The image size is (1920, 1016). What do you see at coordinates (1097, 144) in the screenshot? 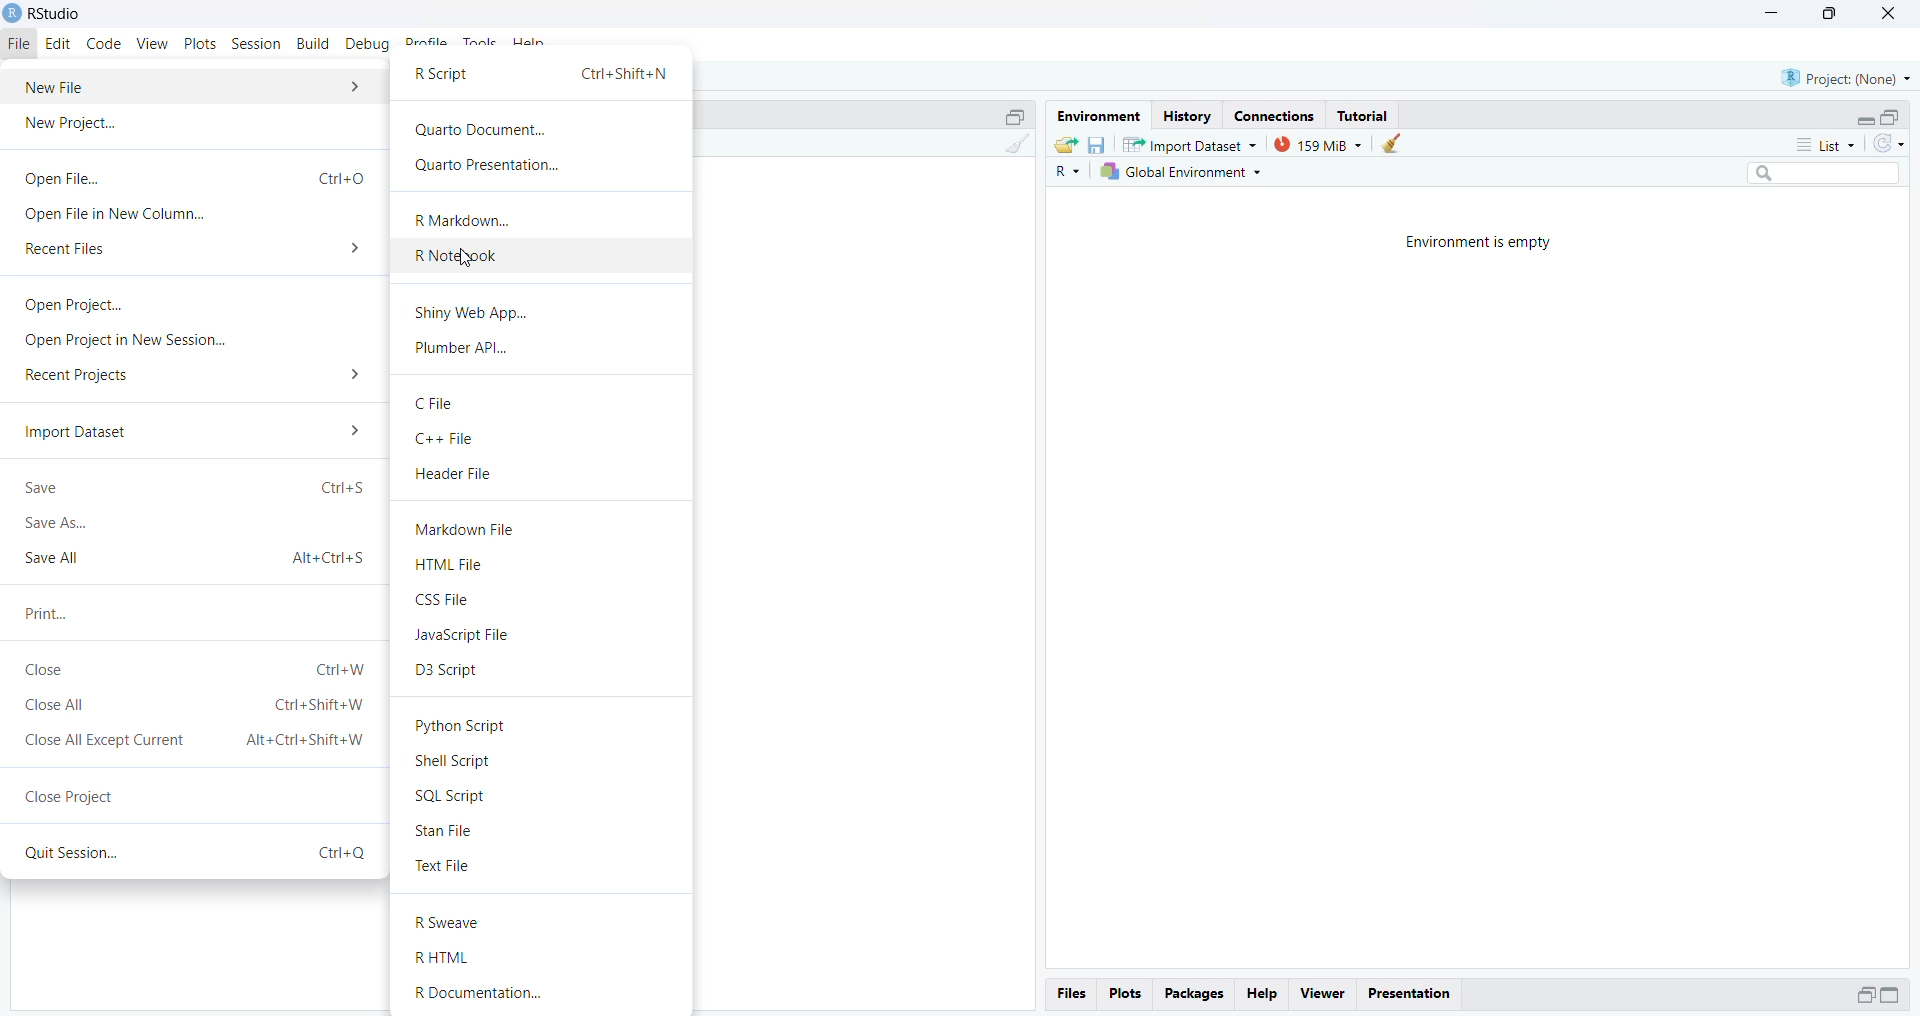
I see `save workspace` at bounding box center [1097, 144].